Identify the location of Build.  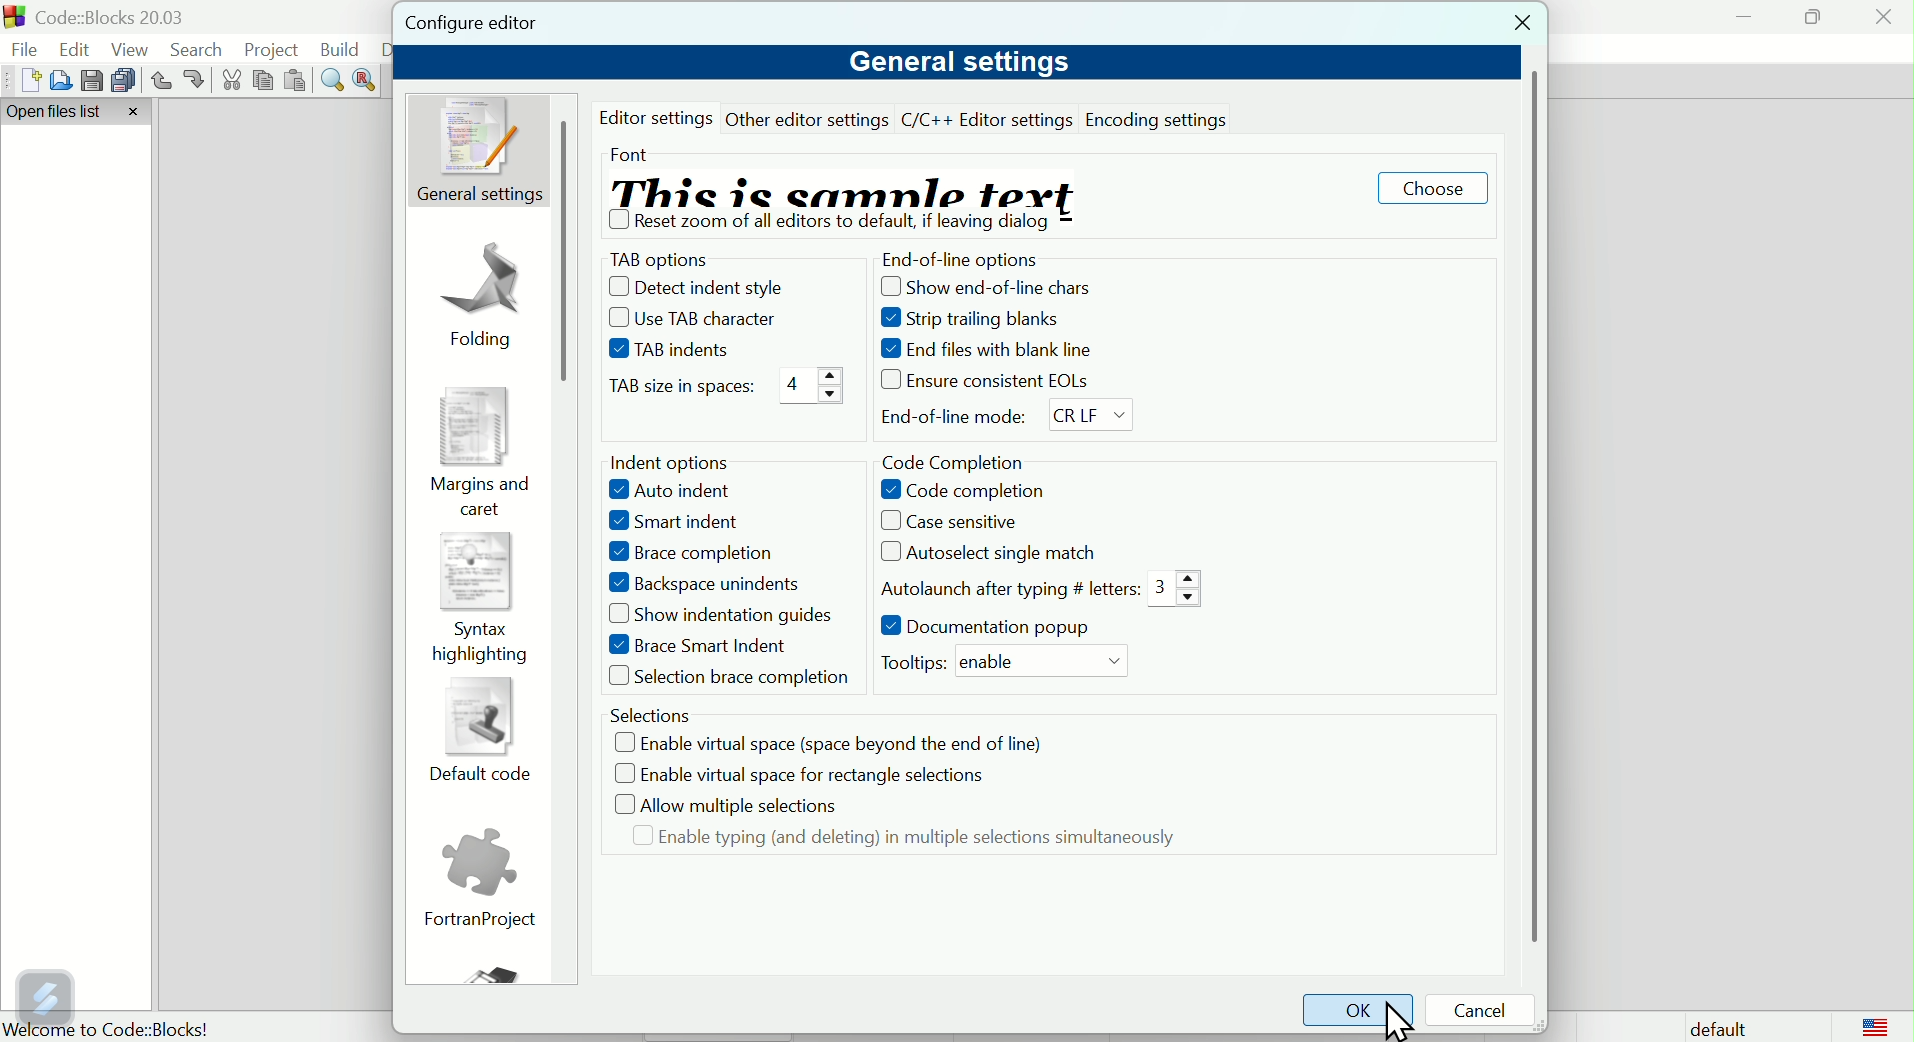
(341, 49).